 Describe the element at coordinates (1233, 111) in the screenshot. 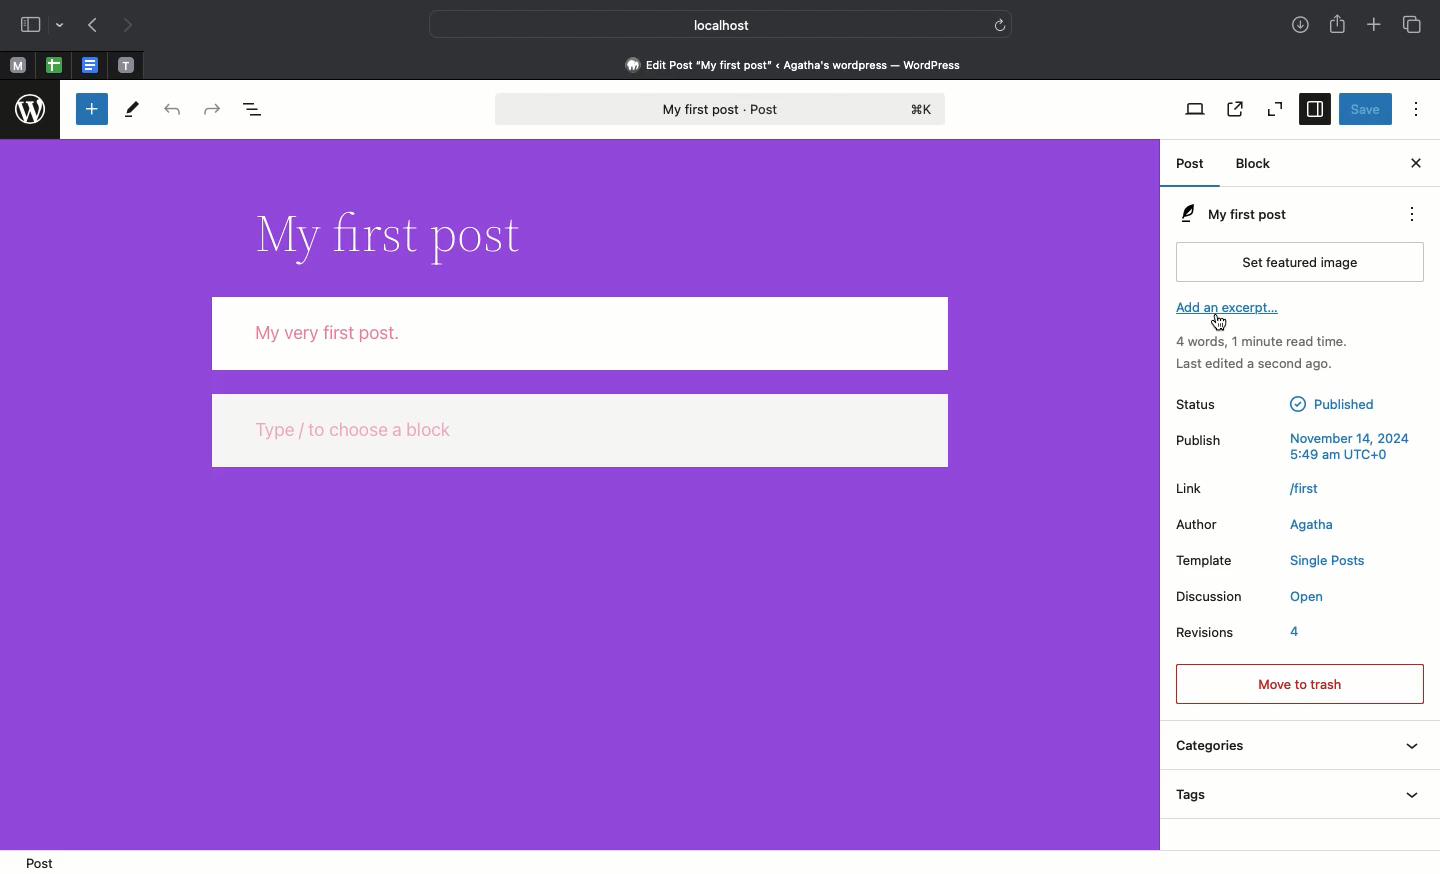

I see `View post` at that location.